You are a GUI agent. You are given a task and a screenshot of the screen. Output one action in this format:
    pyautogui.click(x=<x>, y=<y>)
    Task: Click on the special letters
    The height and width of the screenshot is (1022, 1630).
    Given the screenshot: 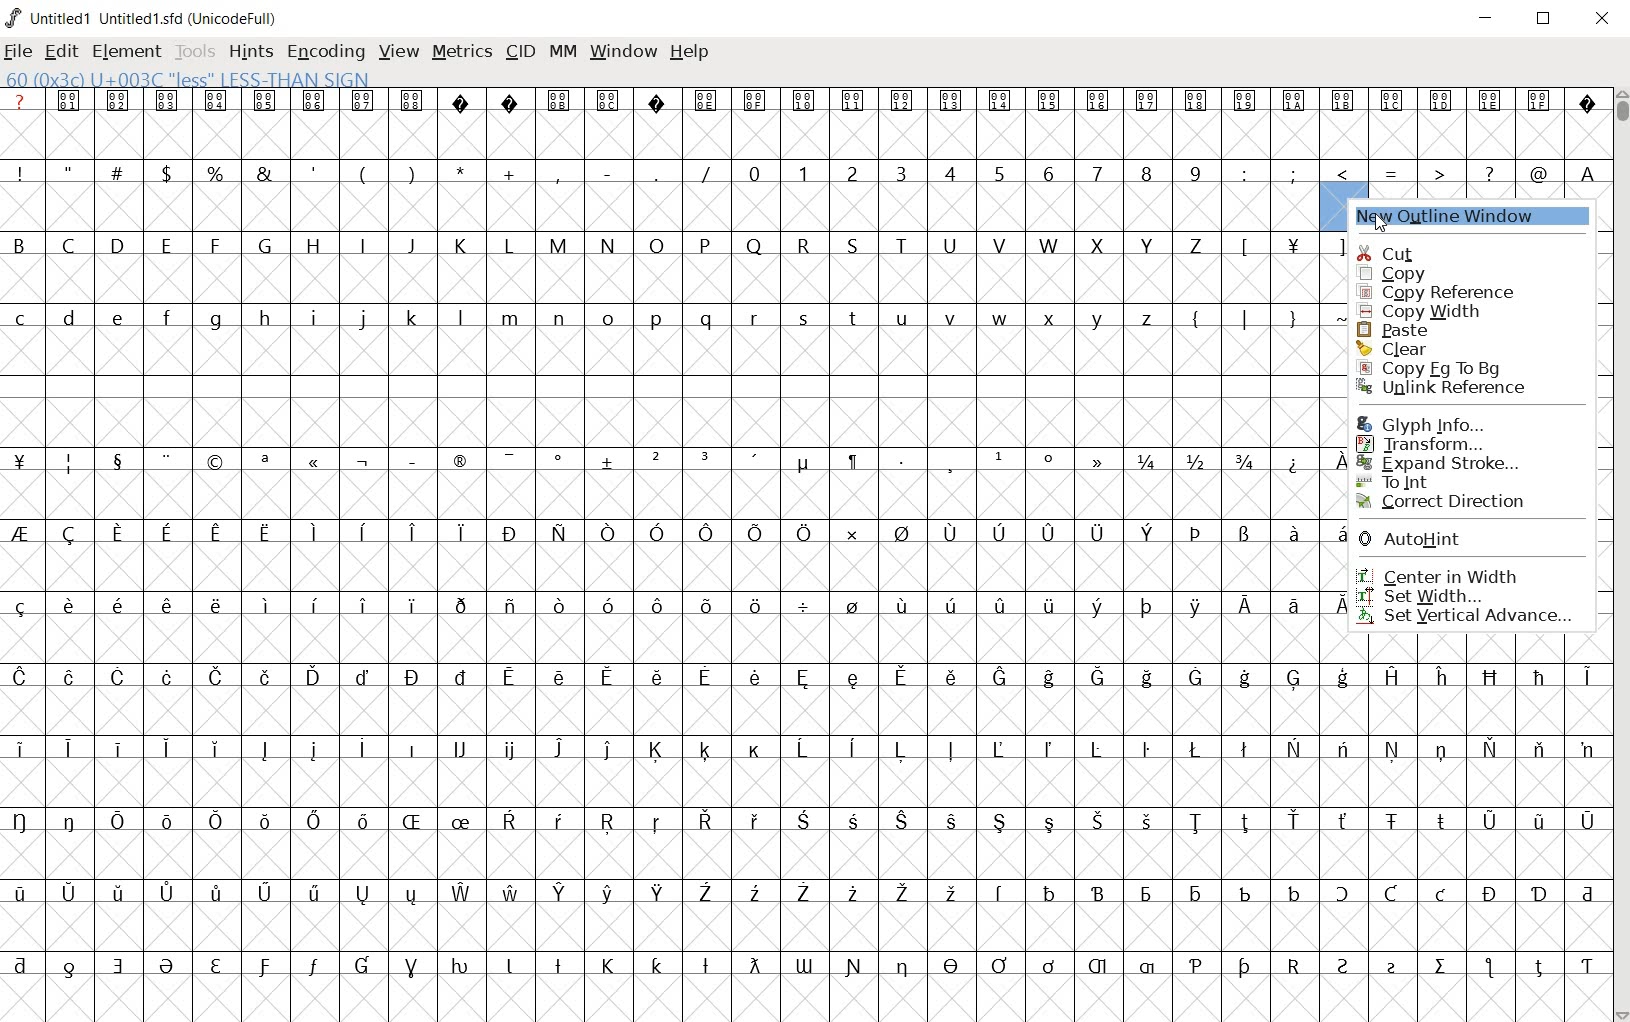 What is the action you would take?
    pyautogui.click(x=809, y=963)
    